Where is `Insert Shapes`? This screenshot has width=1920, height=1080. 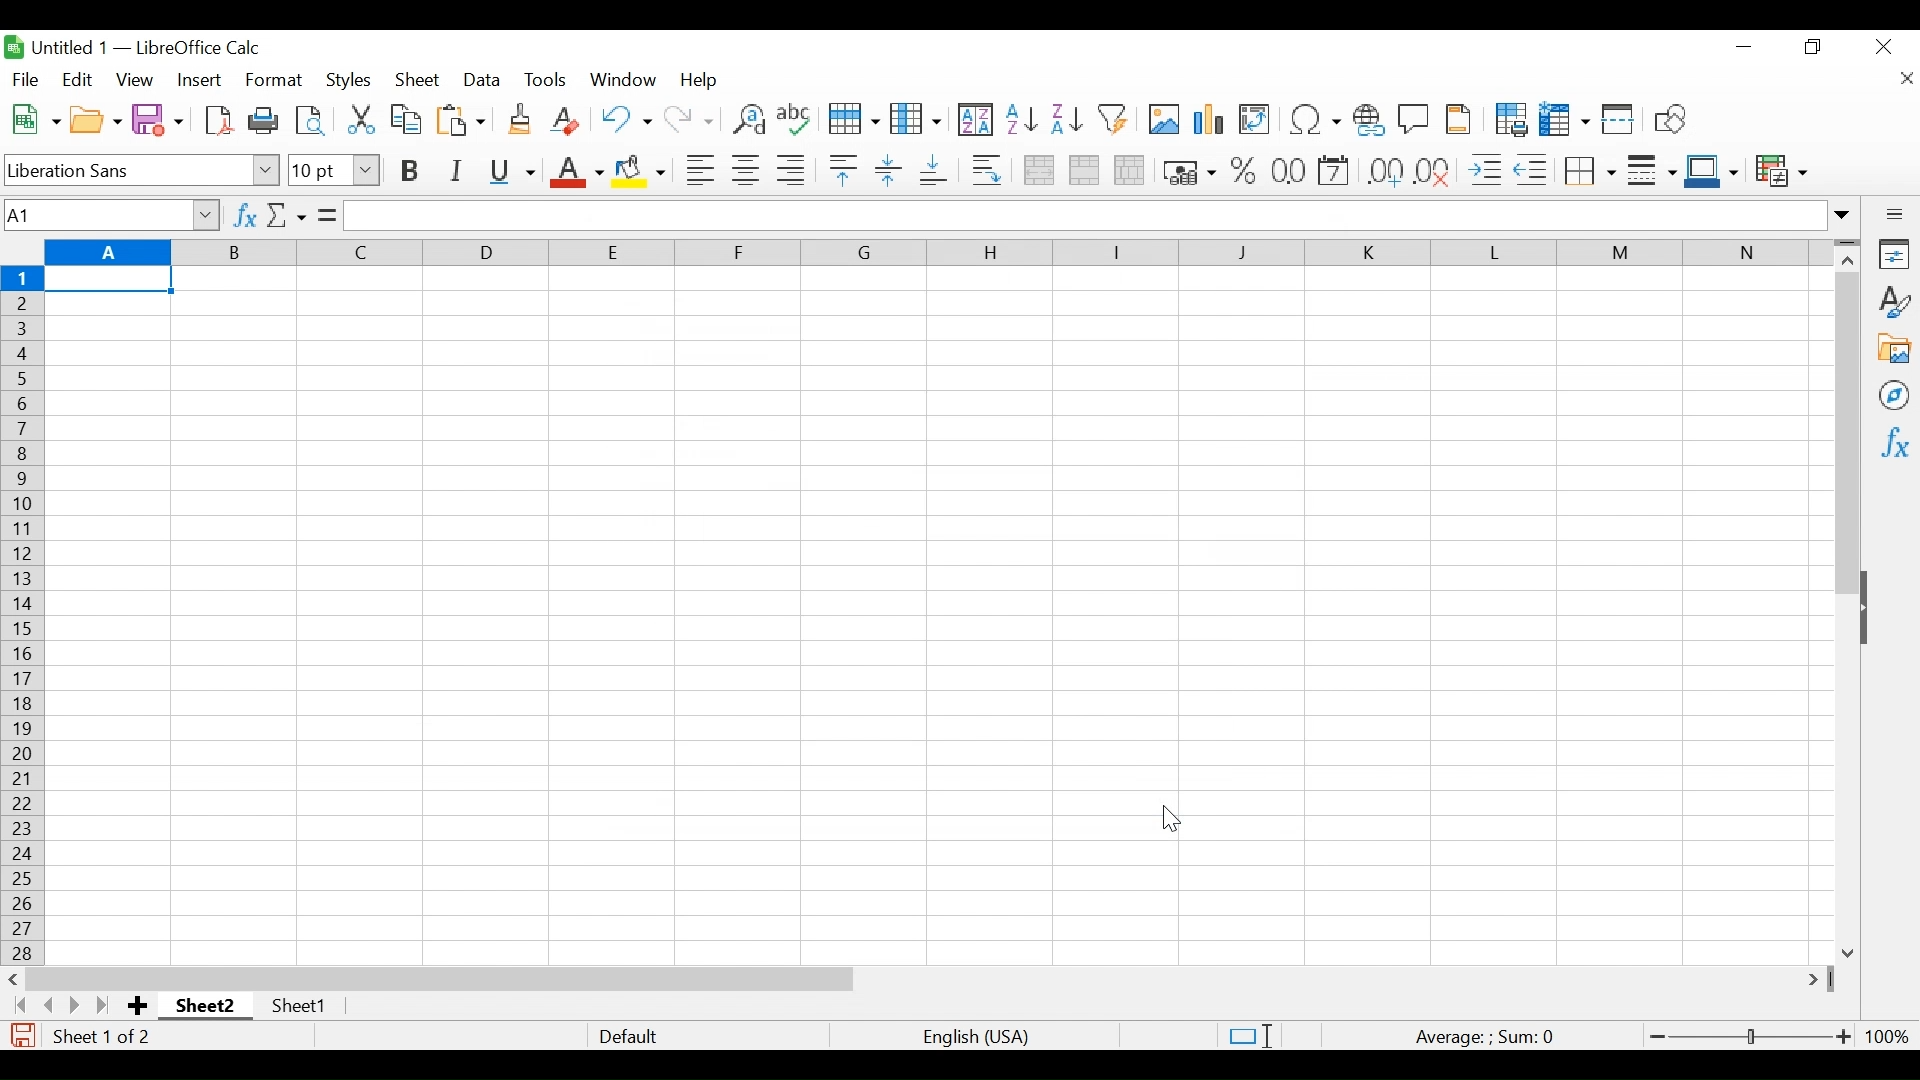
Insert Shapes is located at coordinates (1669, 120).